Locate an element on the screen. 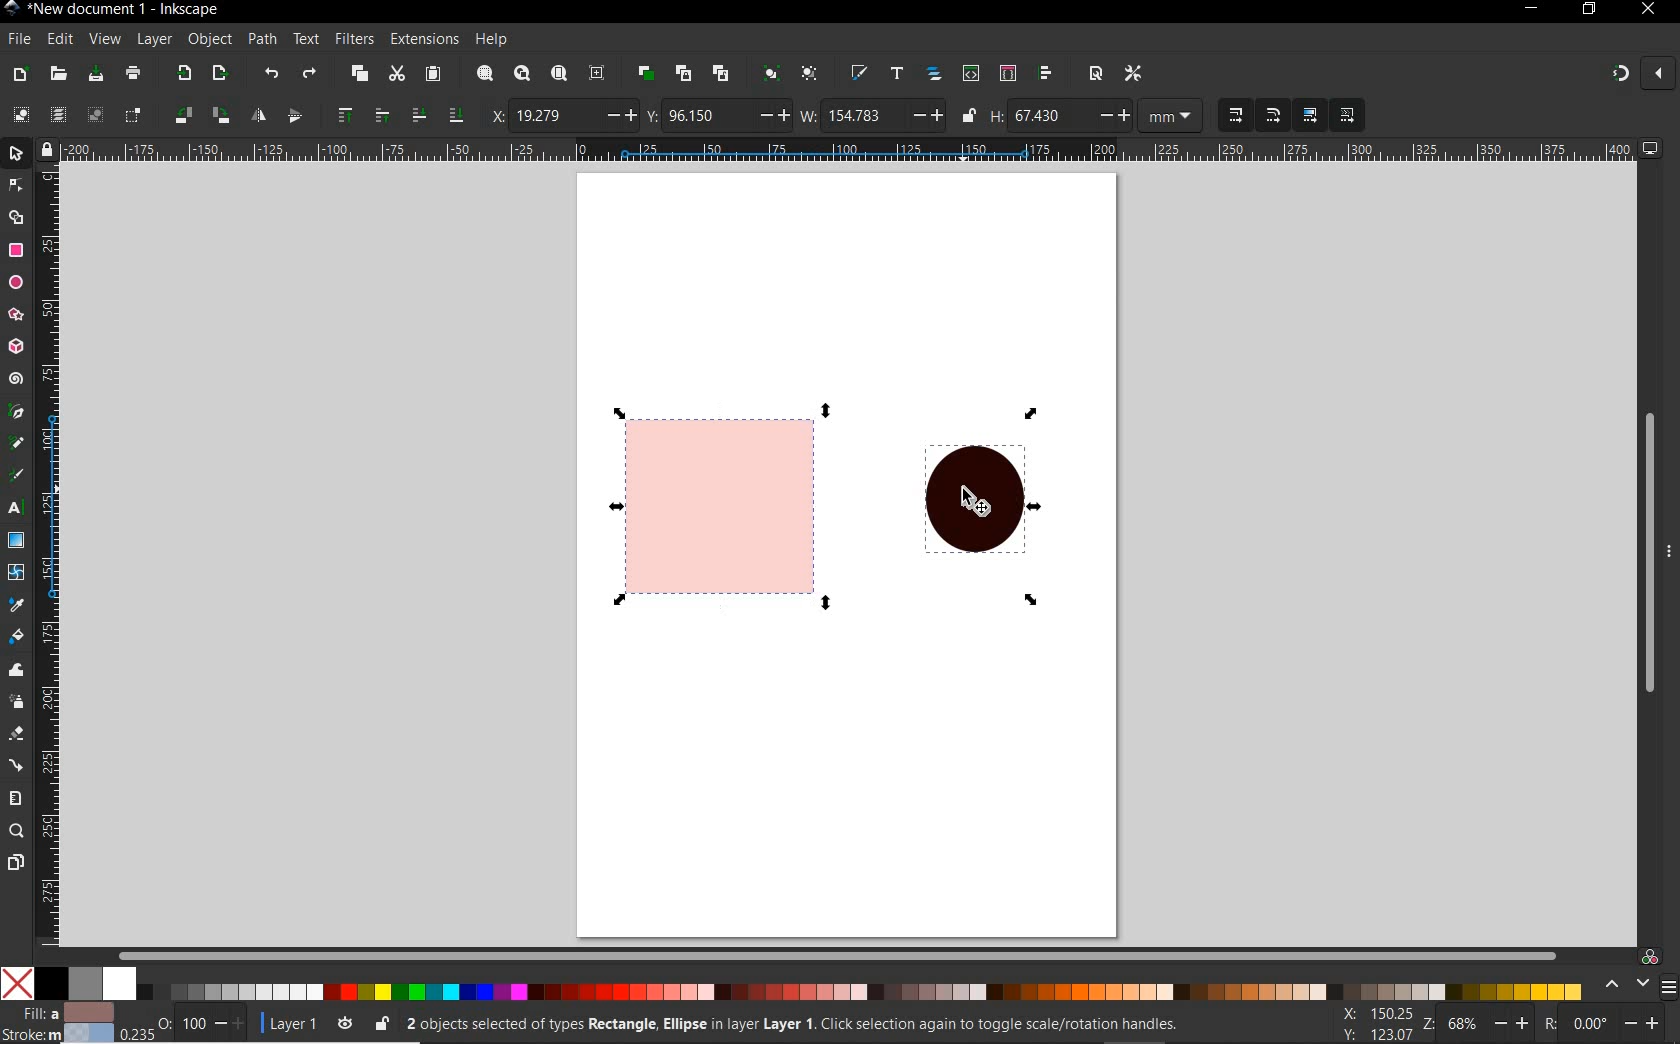 The width and height of the screenshot is (1680, 1044). object is located at coordinates (209, 38).